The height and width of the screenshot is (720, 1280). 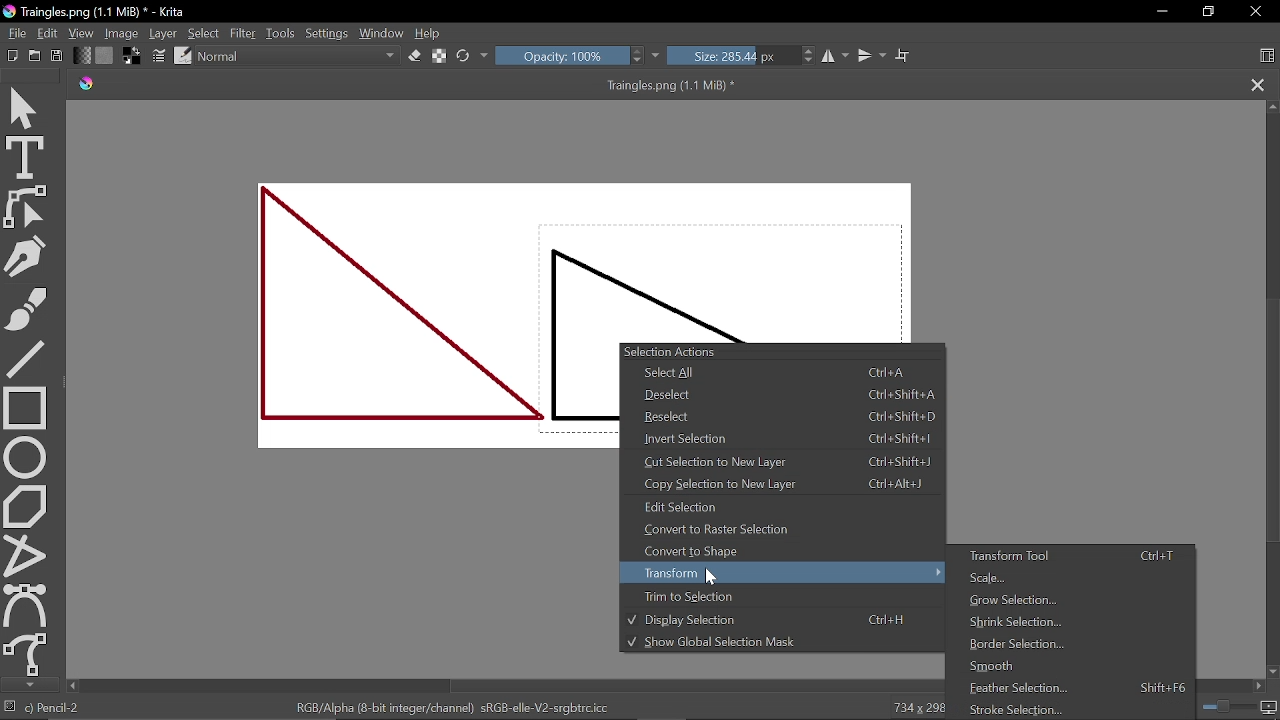 I want to click on Cursor, so click(x=716, y=579).